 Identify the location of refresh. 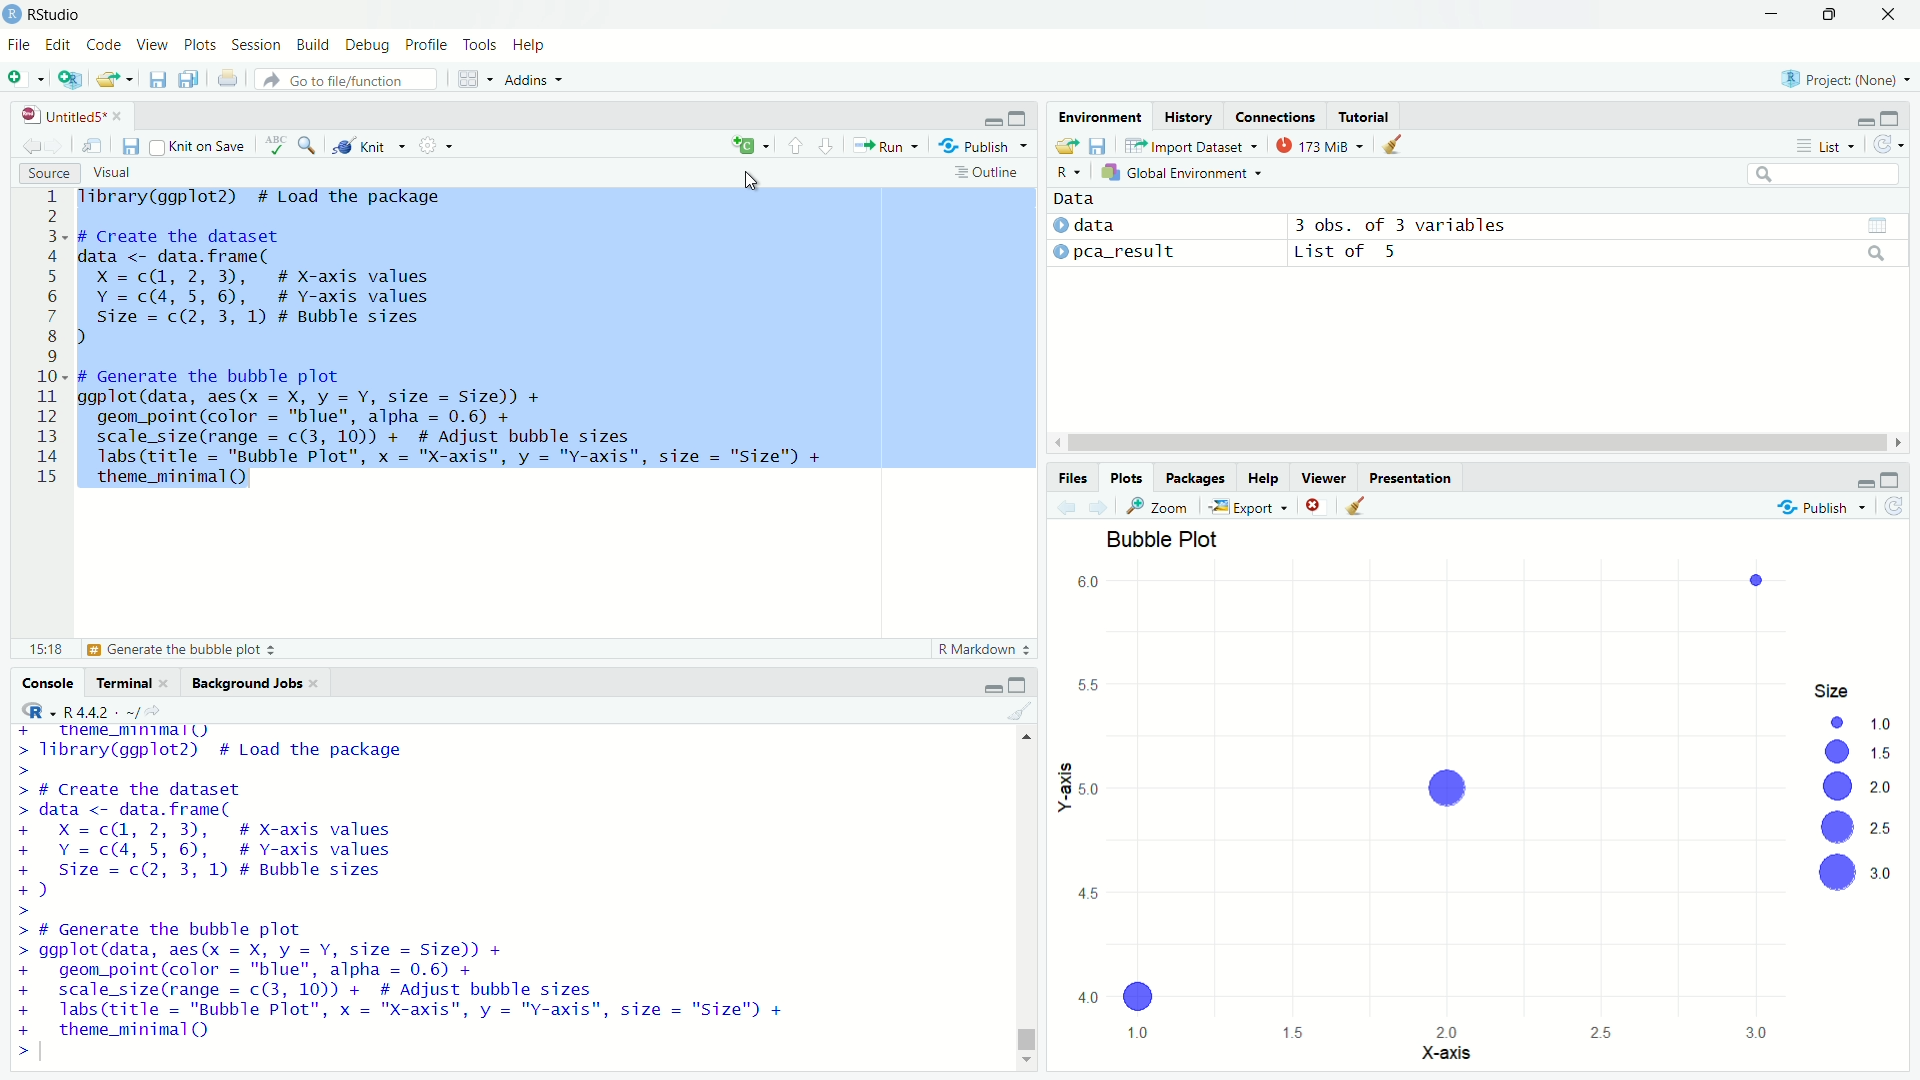
(1899, 507).